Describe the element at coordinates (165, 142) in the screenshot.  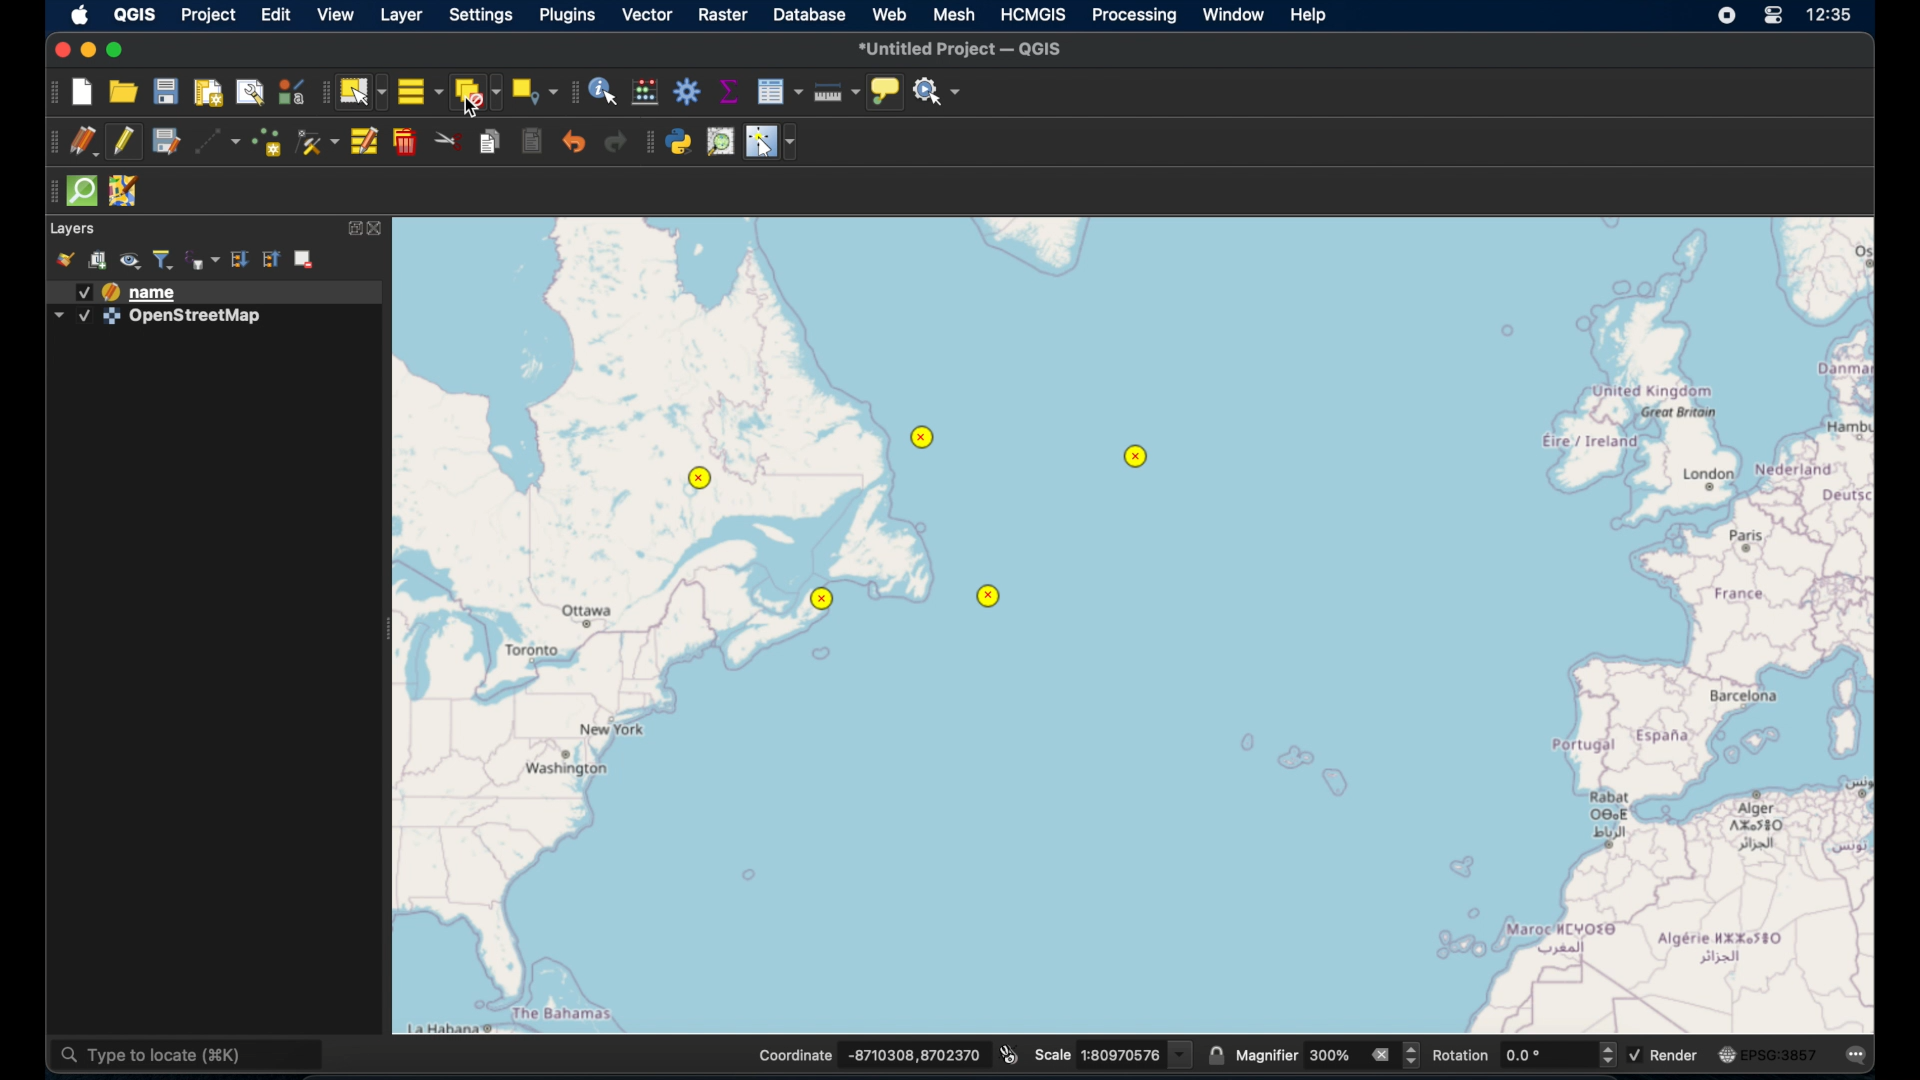
I see `save edits` at that location.